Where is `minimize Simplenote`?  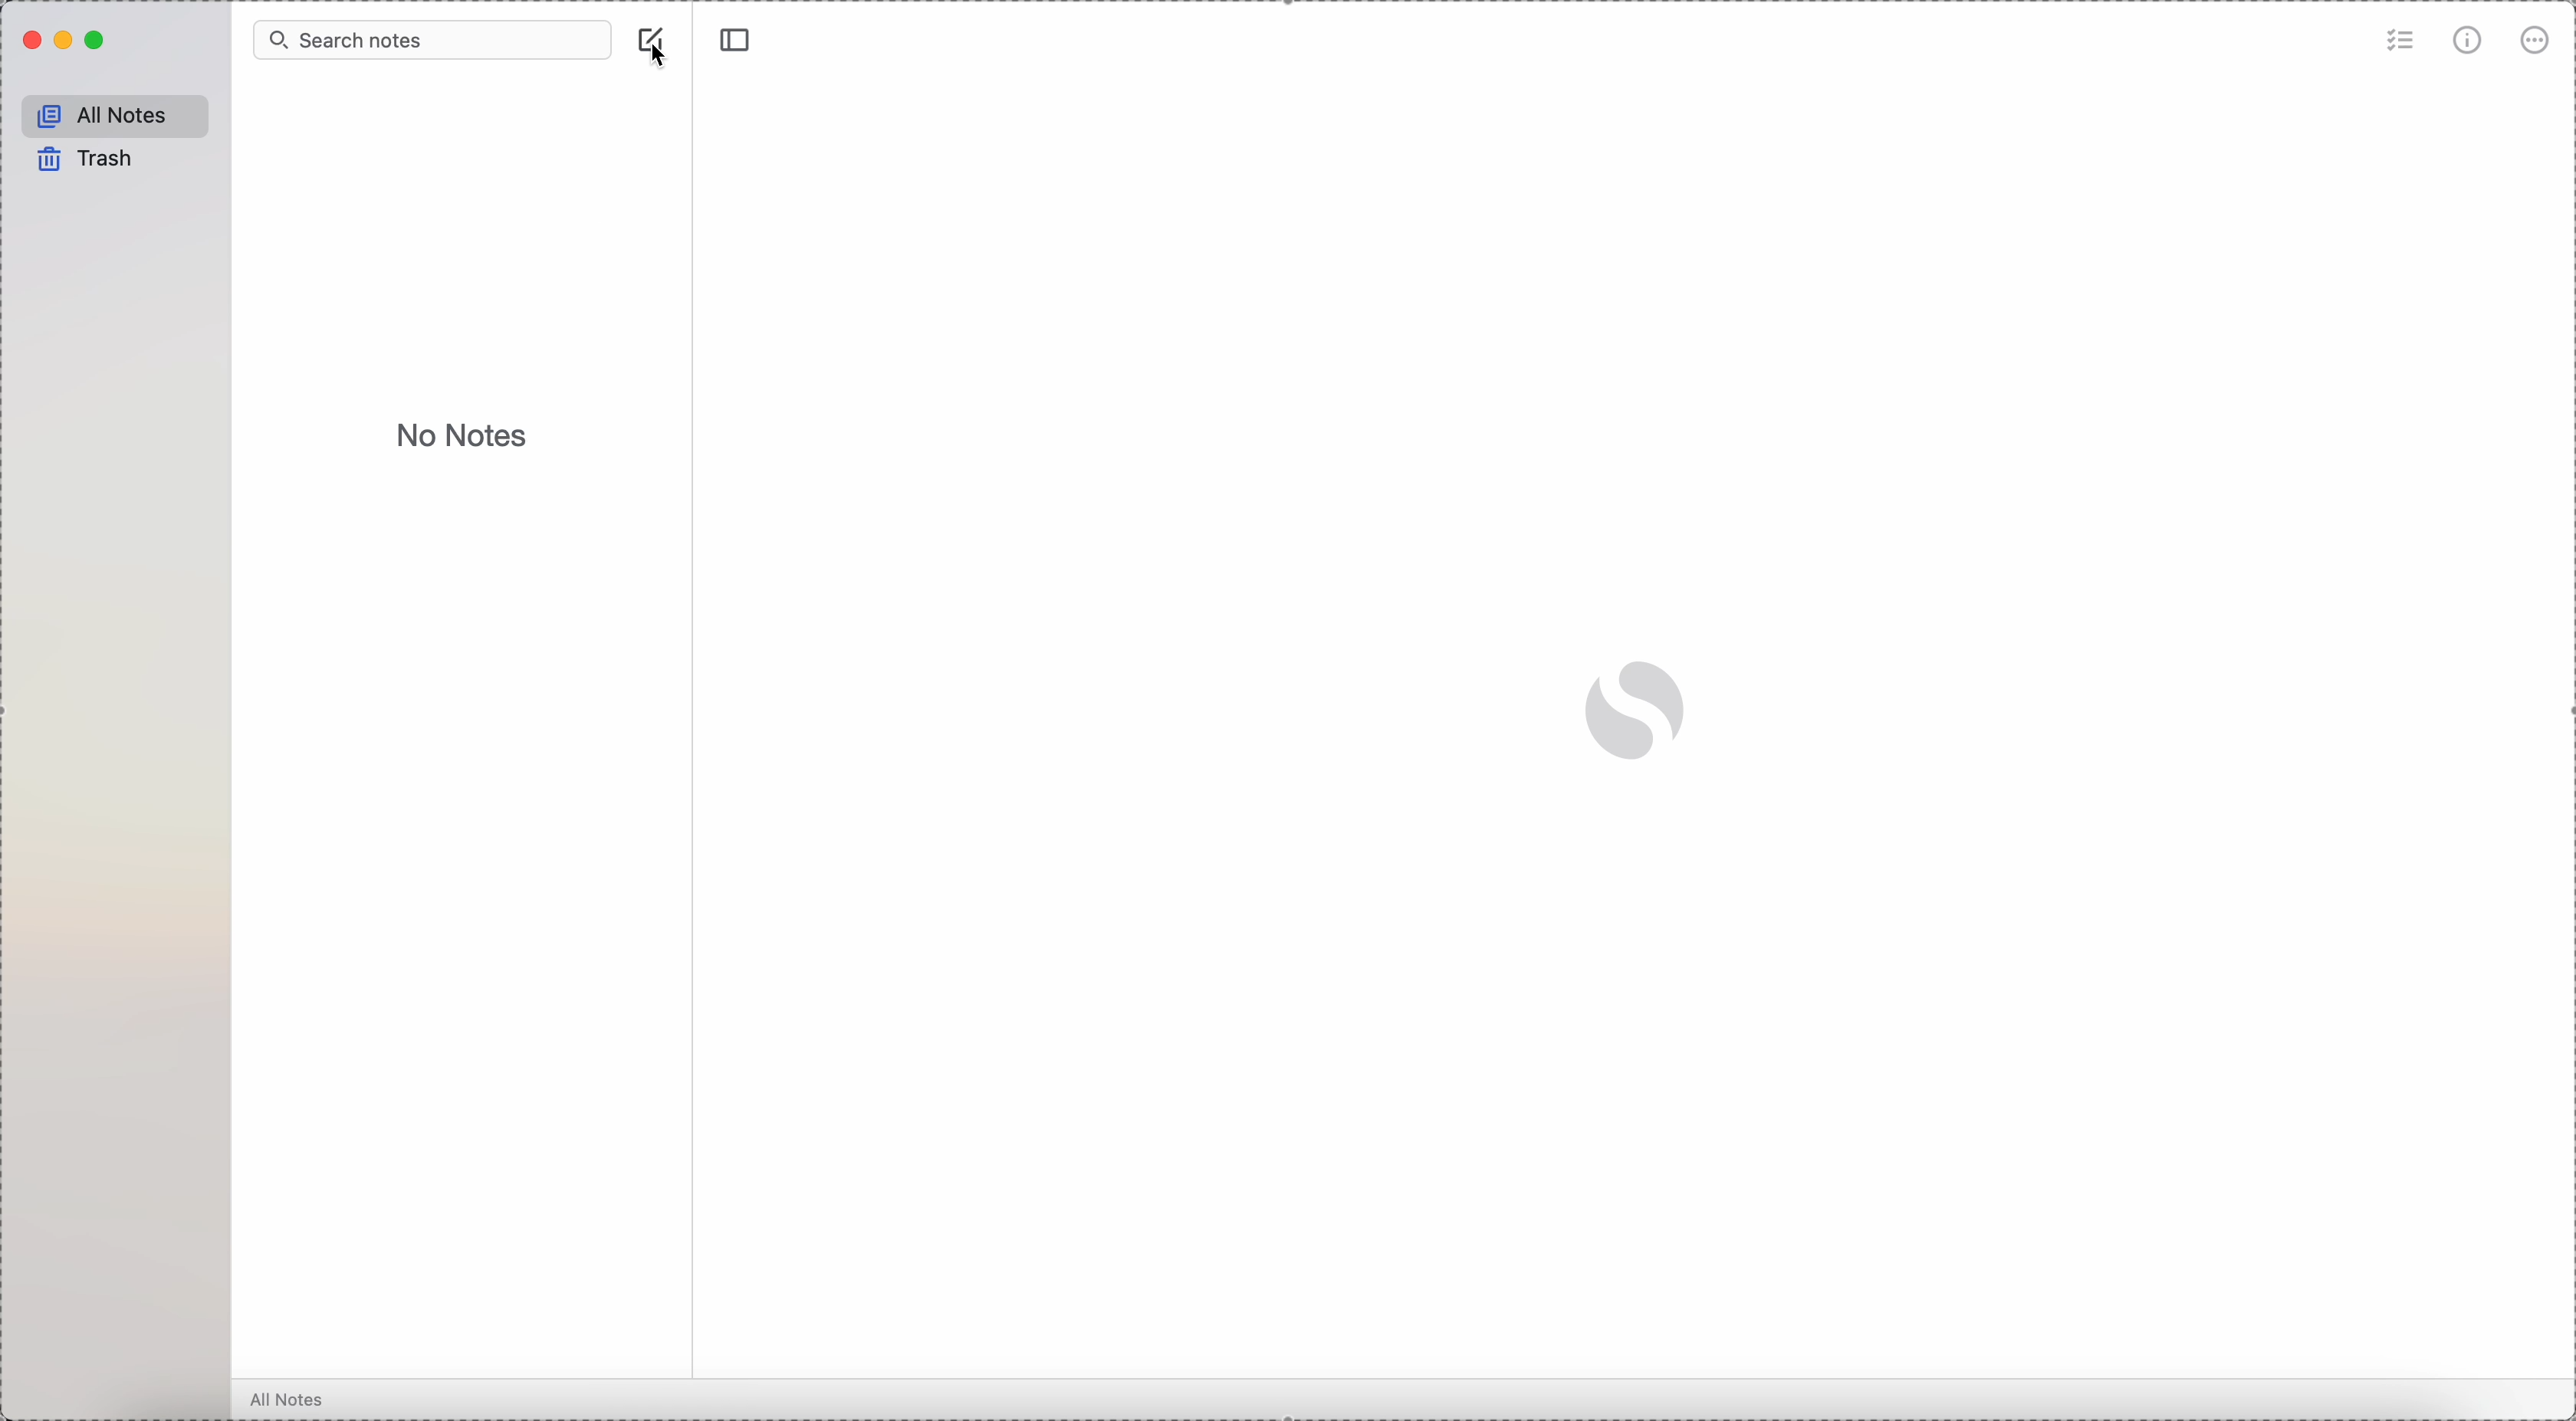
minimize Simplenote is located at coordinates (66, 43).